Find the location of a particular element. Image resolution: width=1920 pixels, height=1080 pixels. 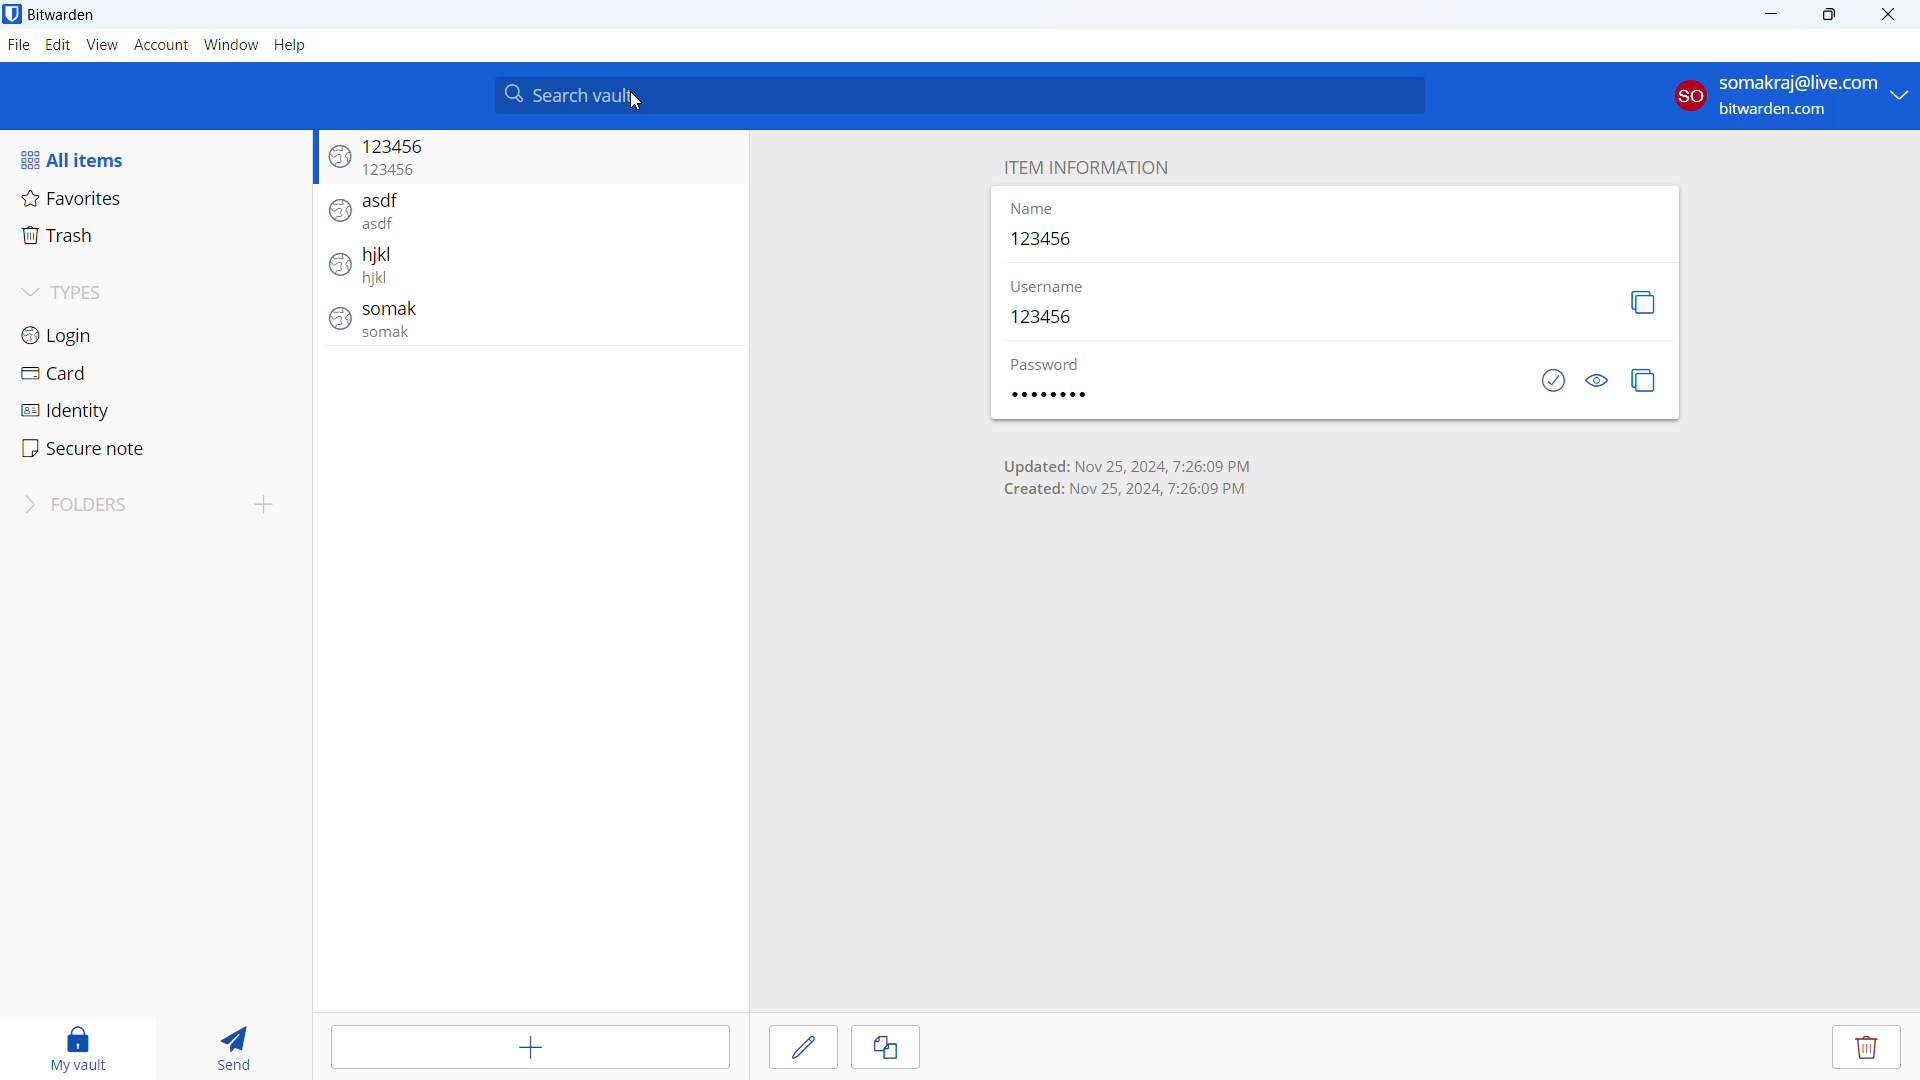

secure note is located at coordinates (153, 449).